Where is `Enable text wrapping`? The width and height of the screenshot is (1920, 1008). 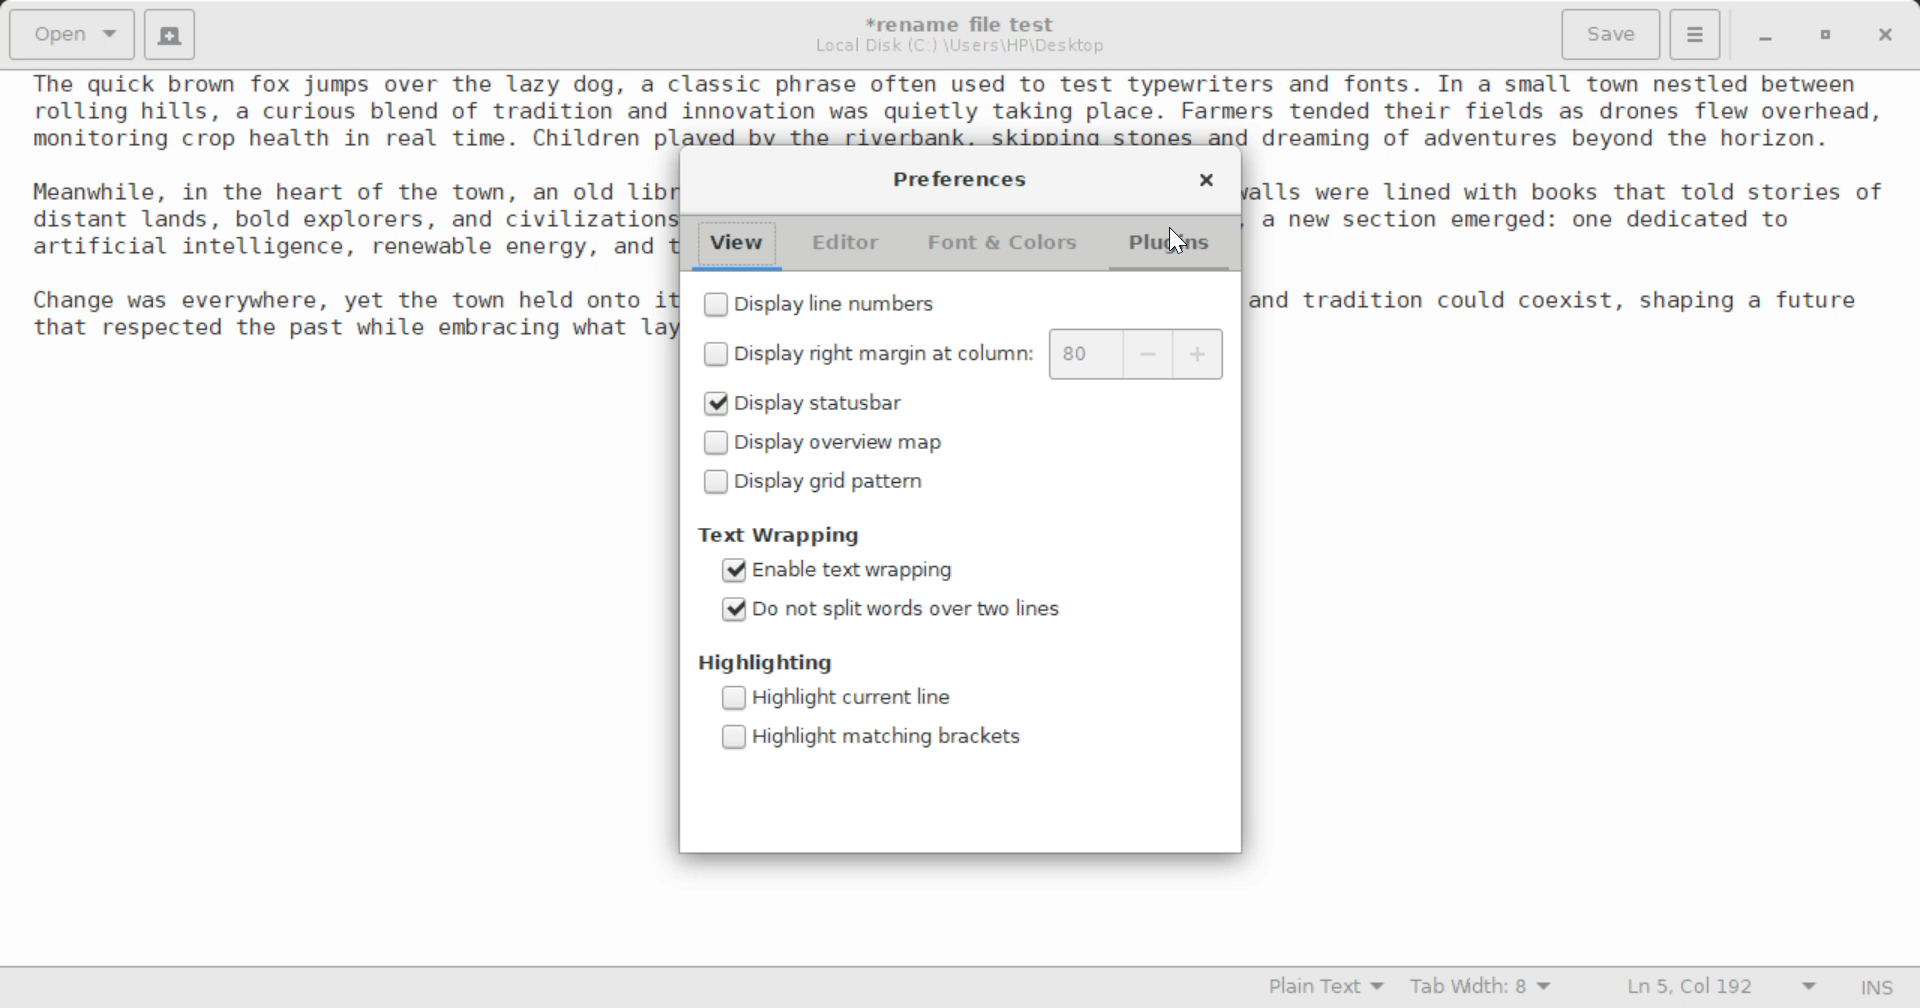
Enable text wrapping is located at coordinates (844, 573).